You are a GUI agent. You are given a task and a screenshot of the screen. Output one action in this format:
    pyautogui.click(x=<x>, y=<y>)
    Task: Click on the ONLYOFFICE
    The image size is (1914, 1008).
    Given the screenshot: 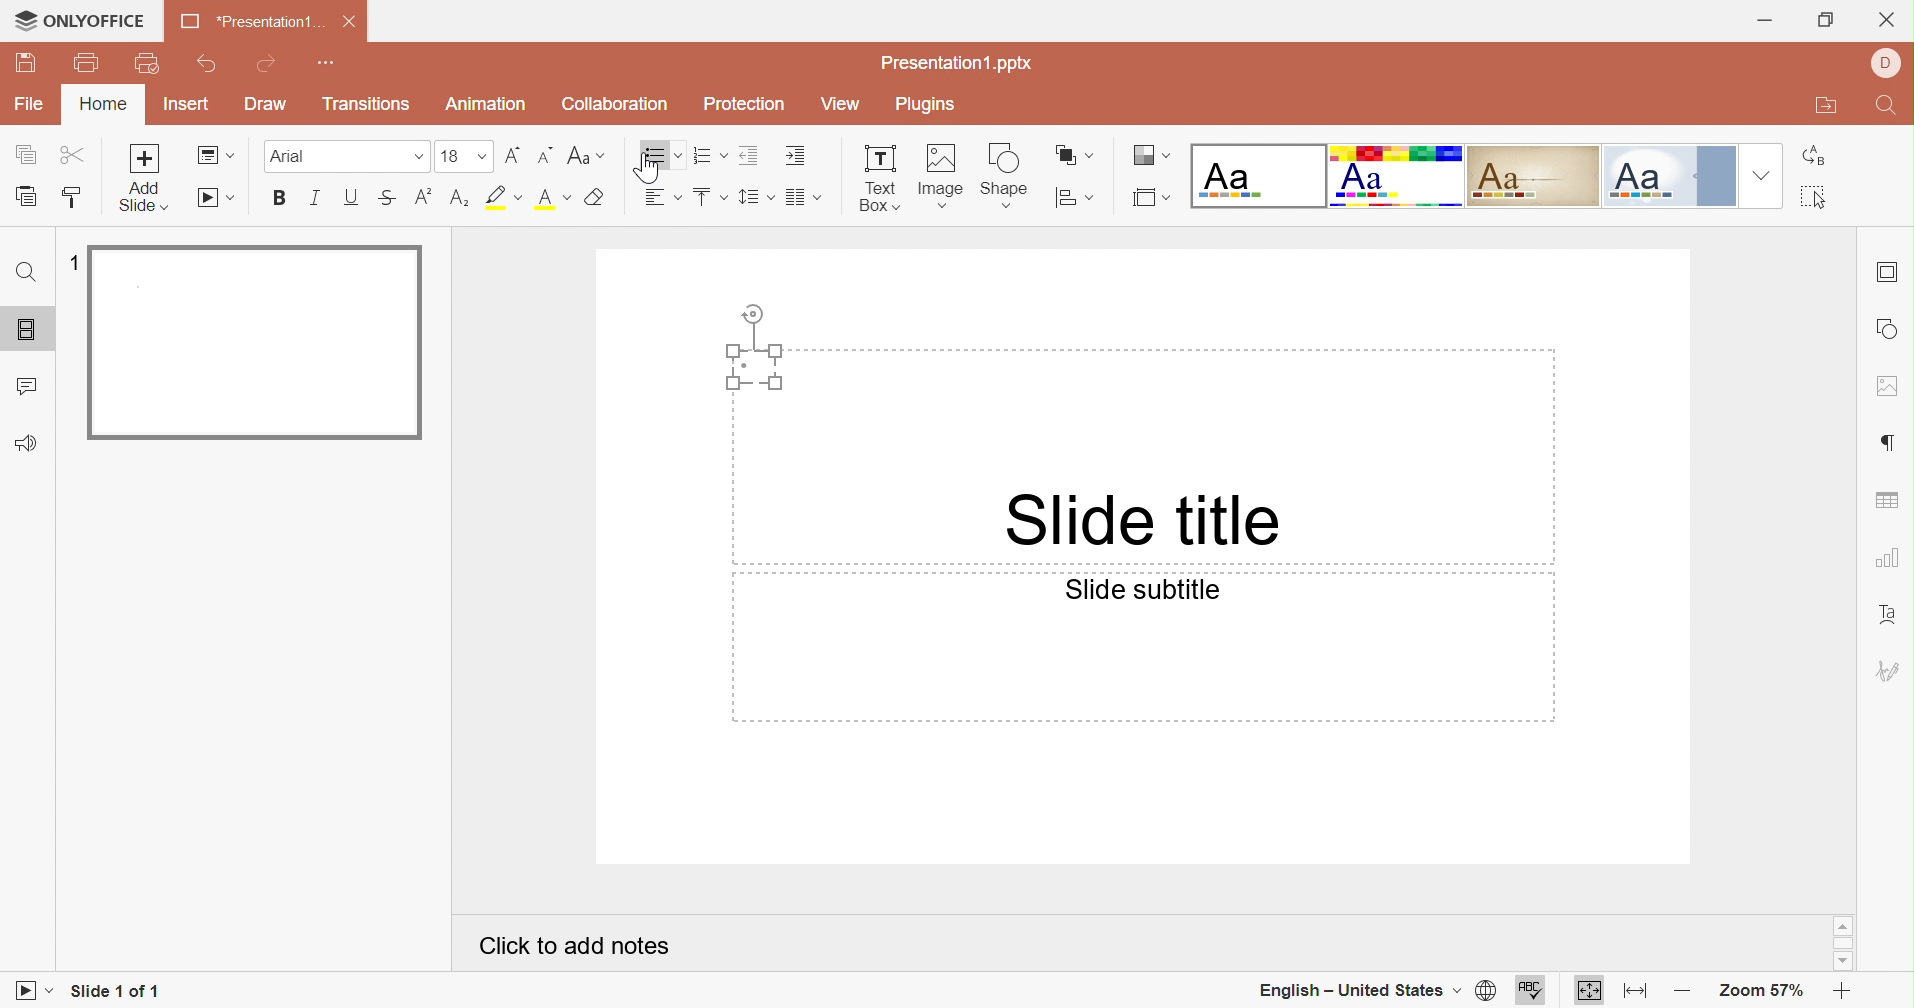 What is the action you would take?
    pyautogui.click(x=94, y=22)
    